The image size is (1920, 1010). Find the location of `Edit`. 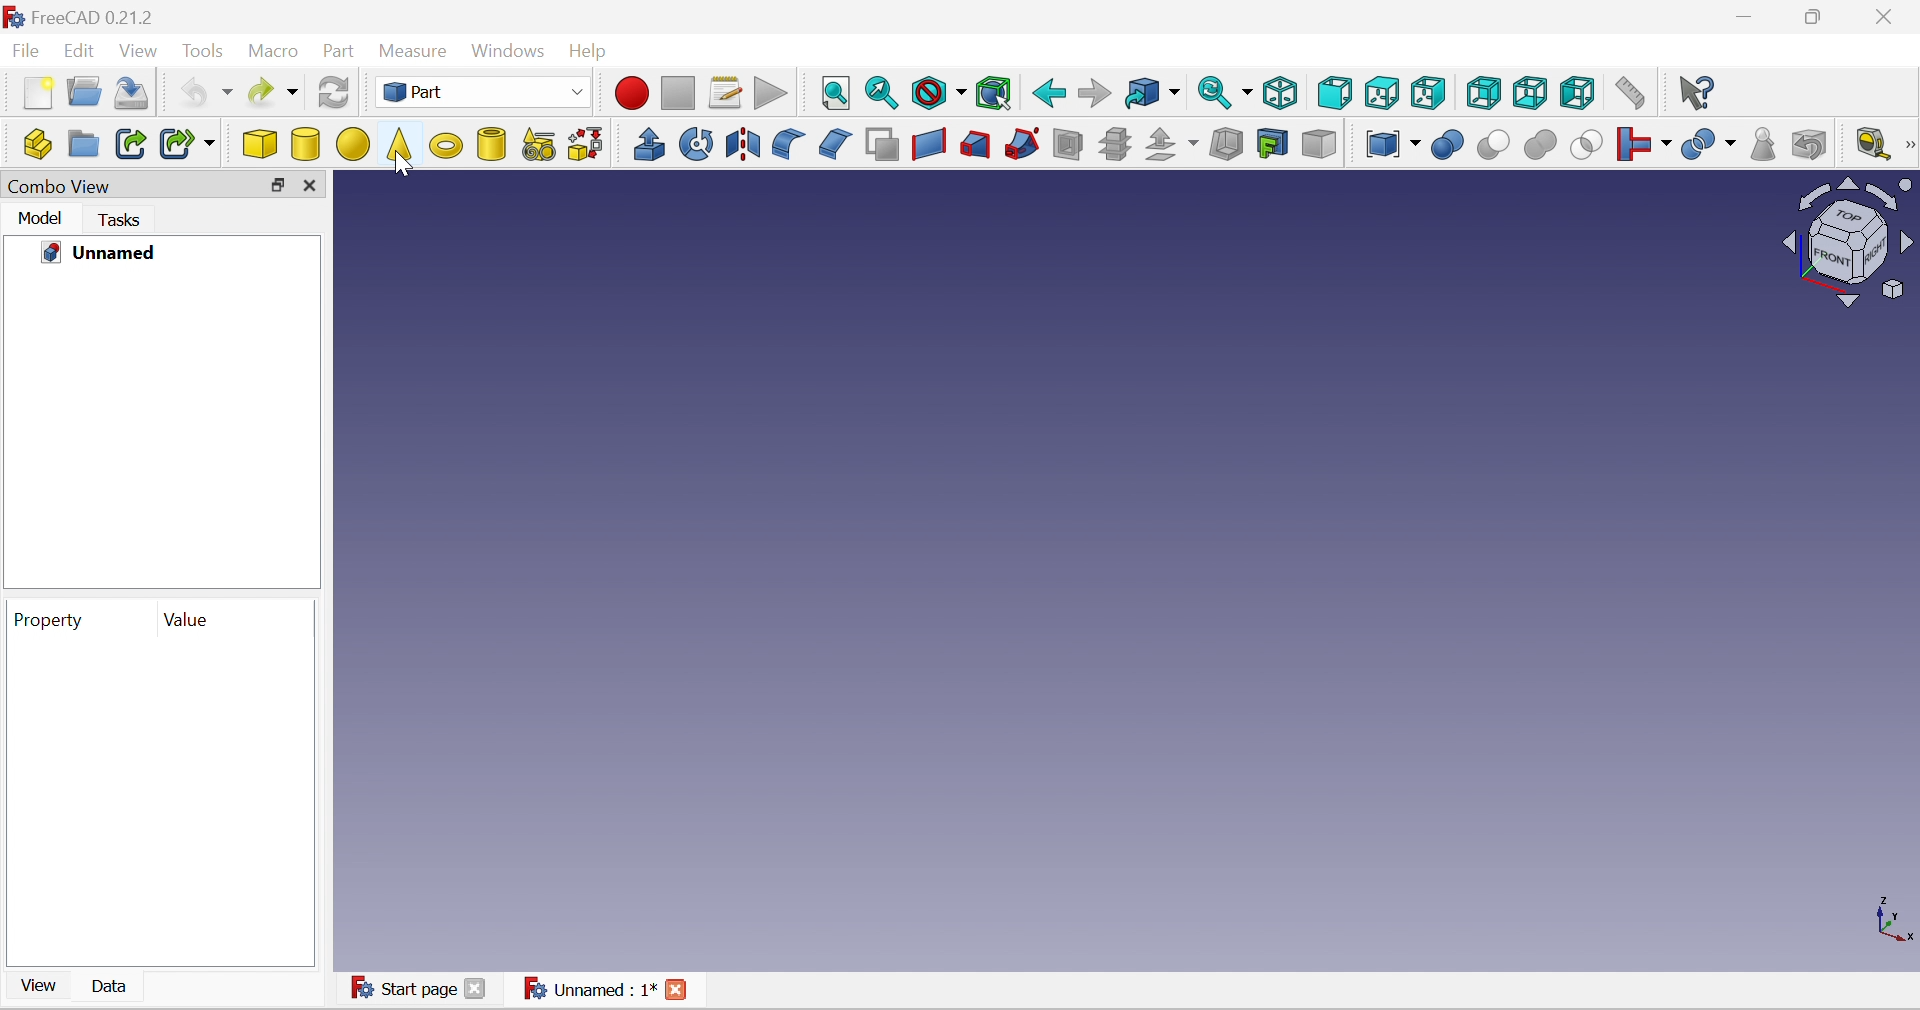

Edit is located at coordinates (81, 53).